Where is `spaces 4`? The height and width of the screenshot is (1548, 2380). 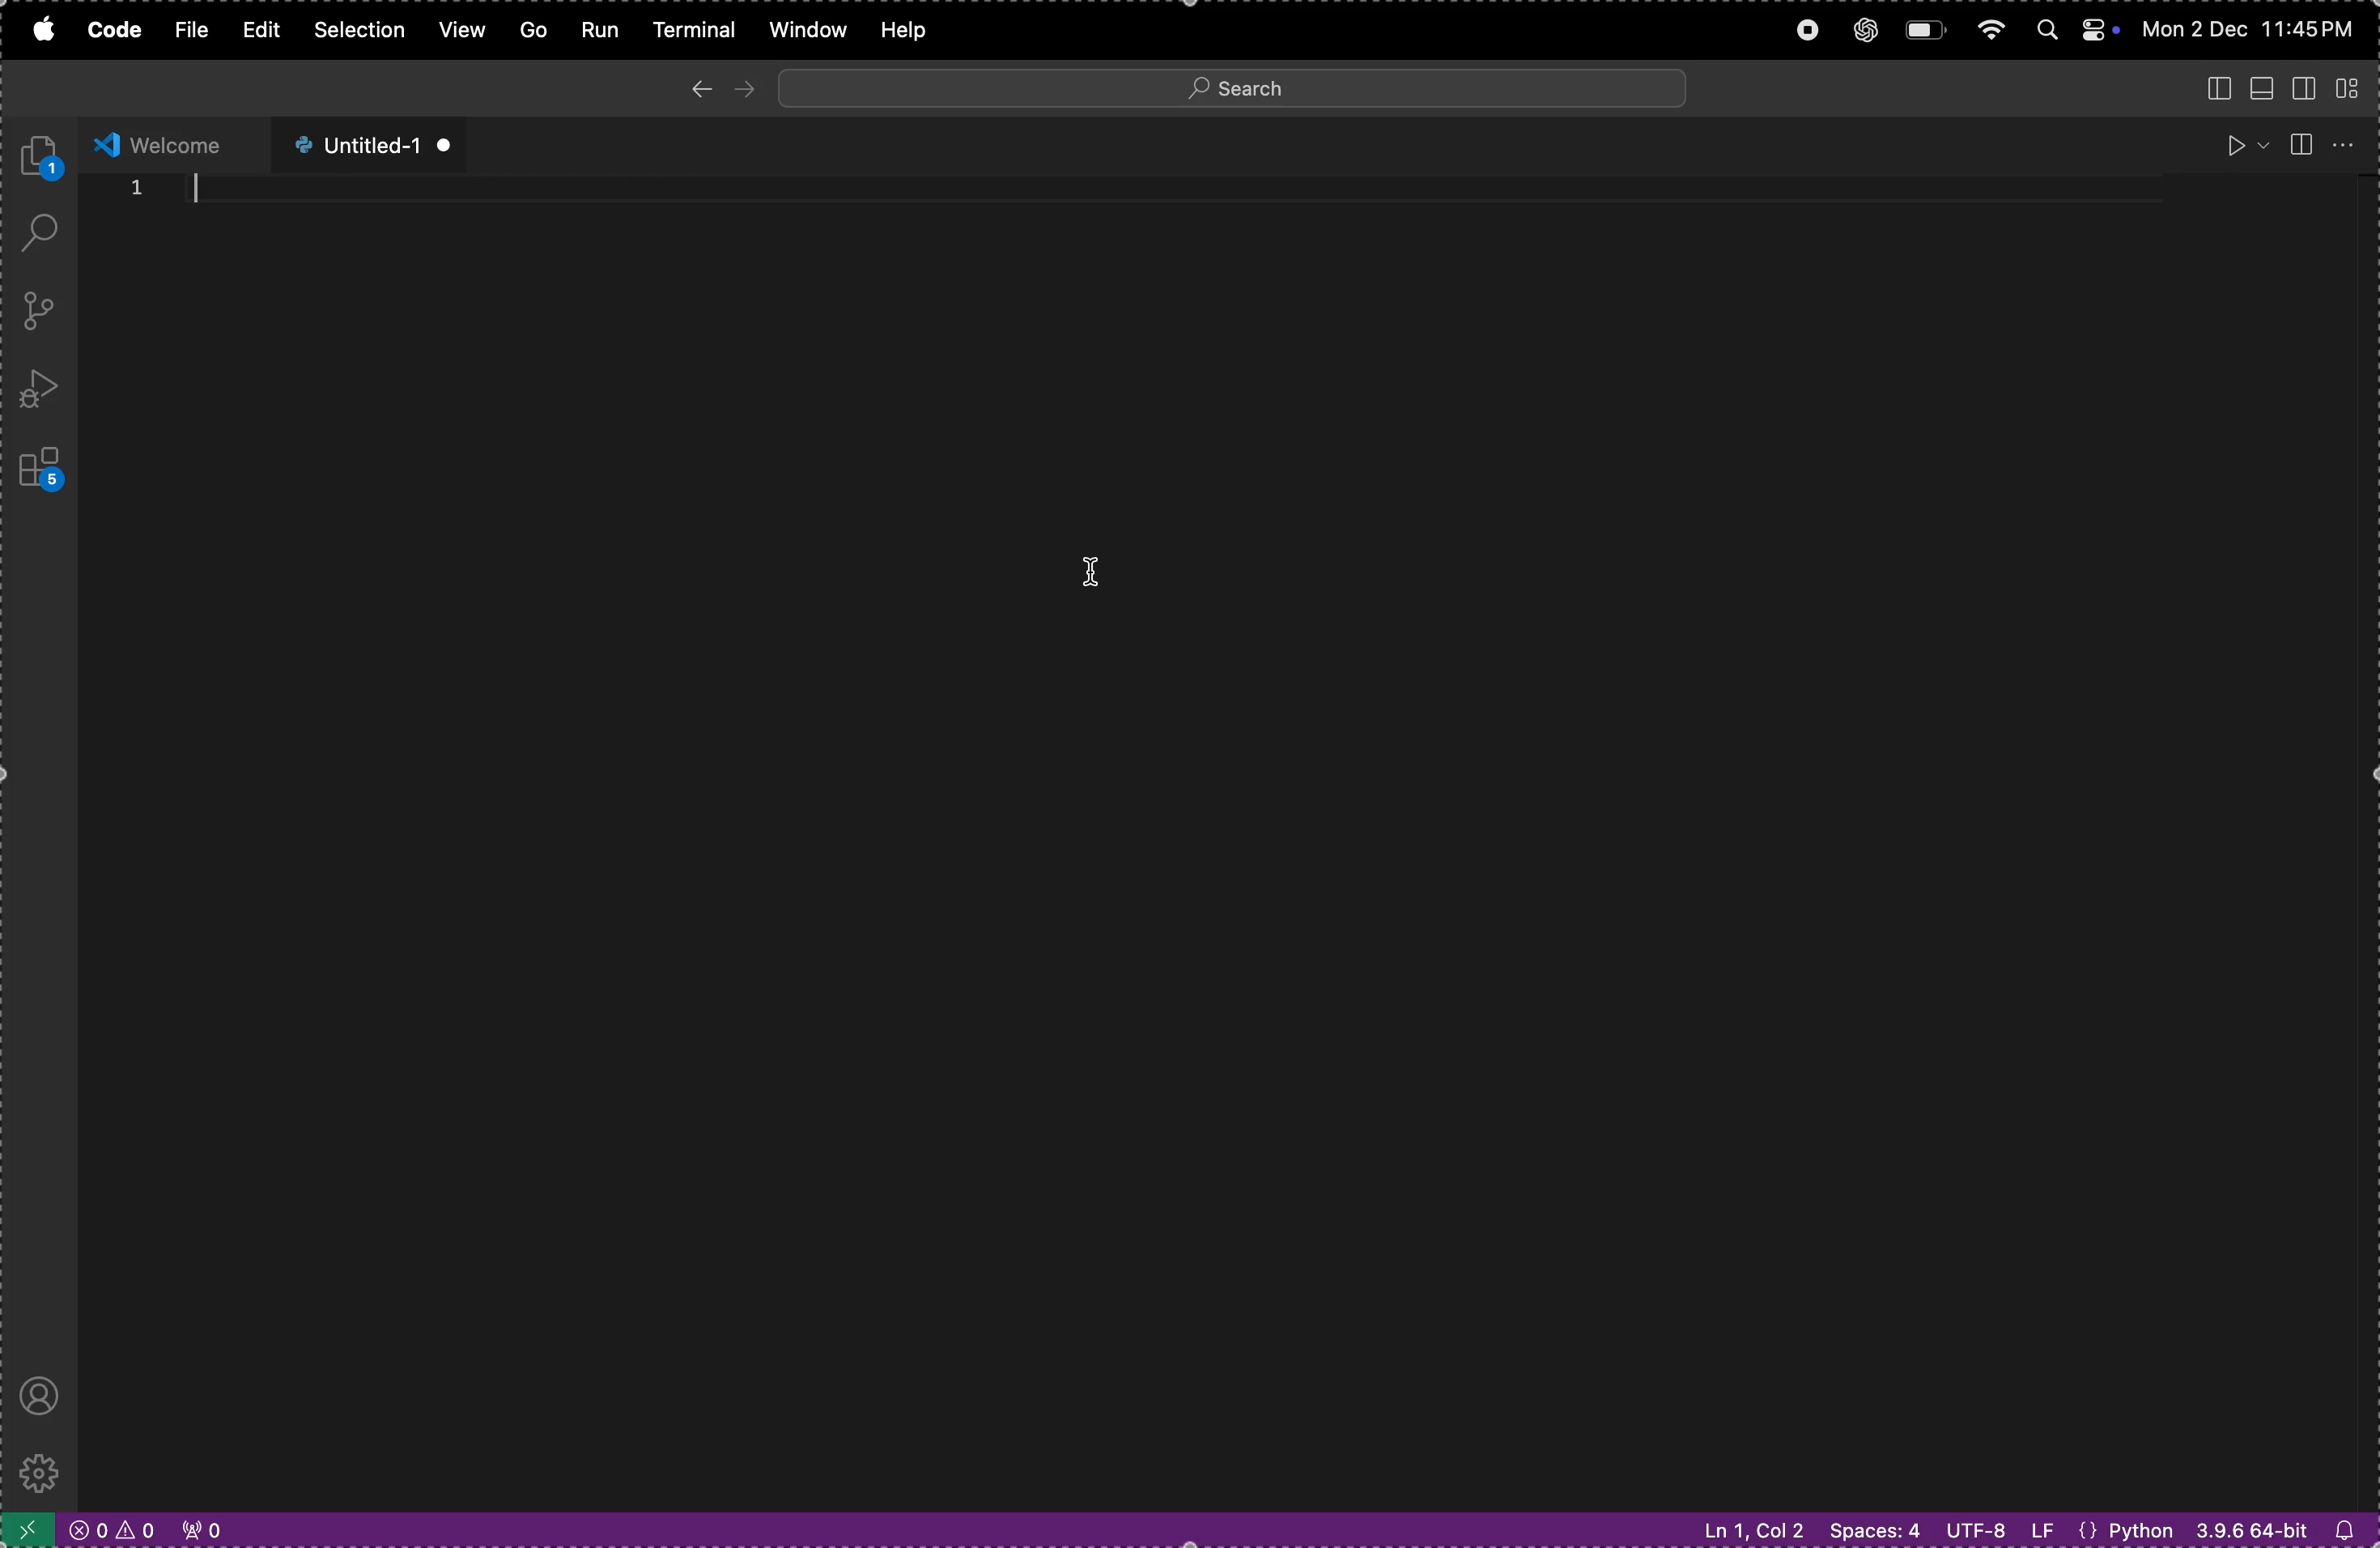 spaces 4 is located at coordinates (1873, 1528).